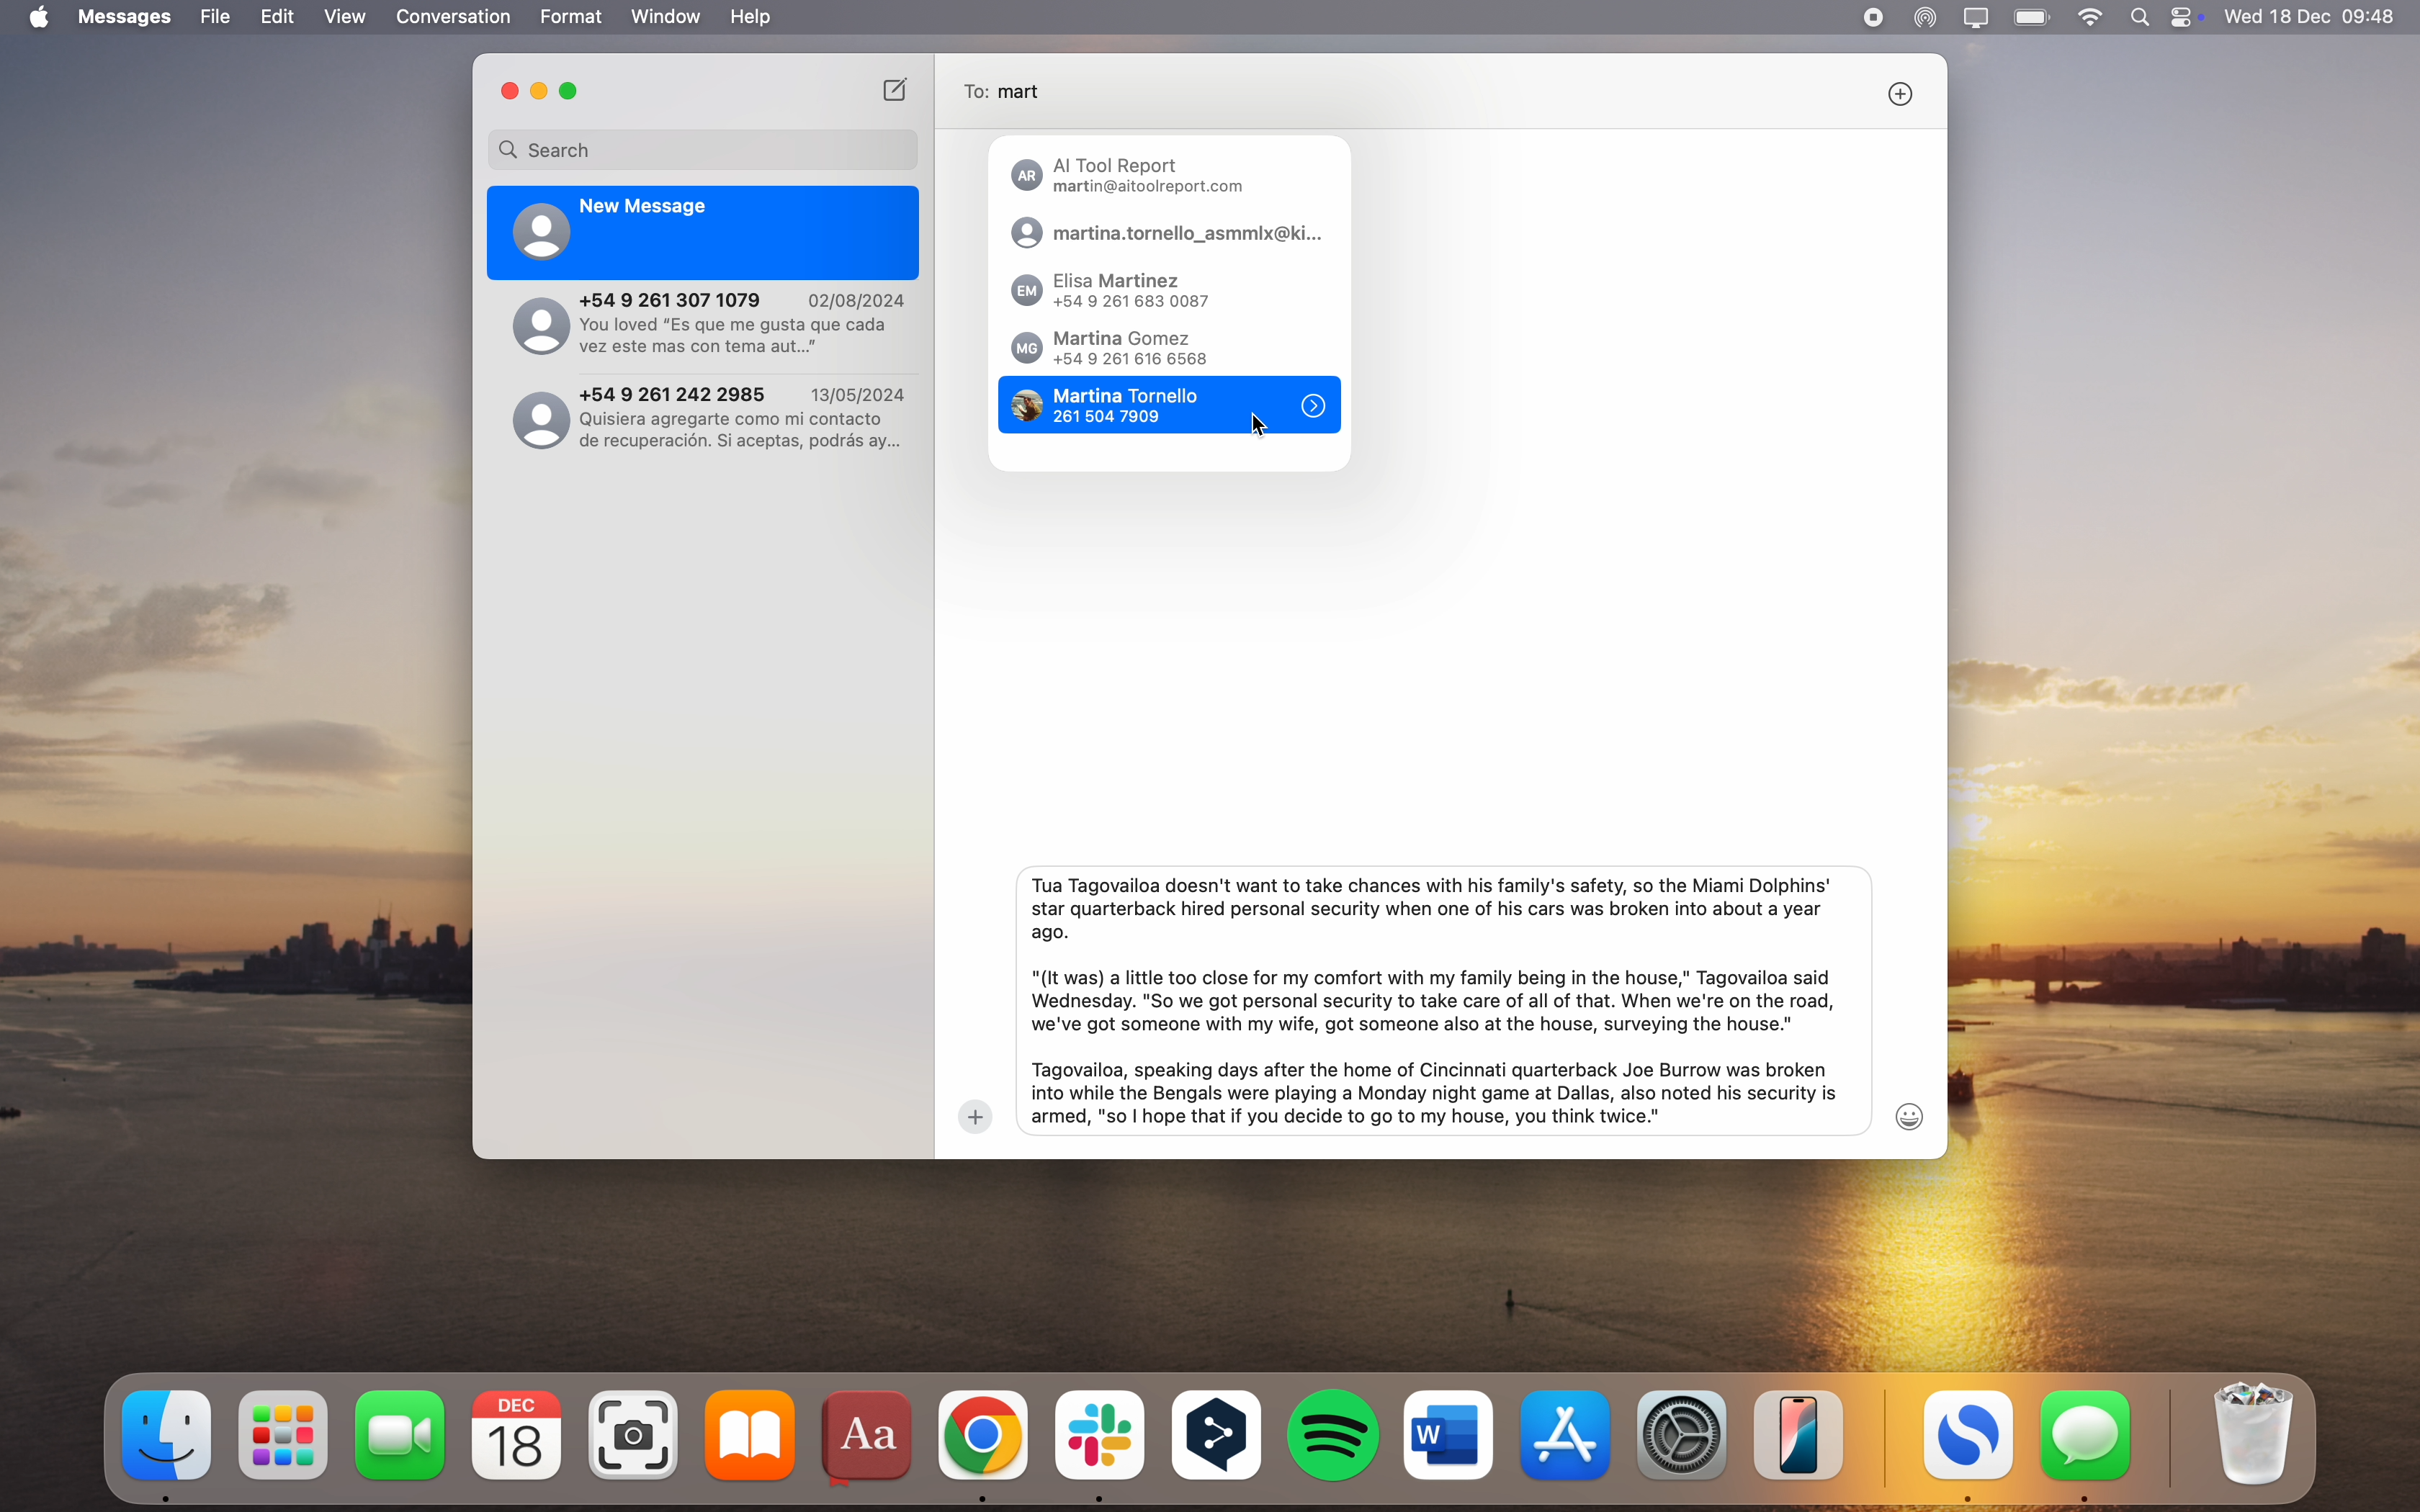  What do you see at coordinates (169, 1444) in the screenshot?
I see `finder` at bounding box center [169, 1444].